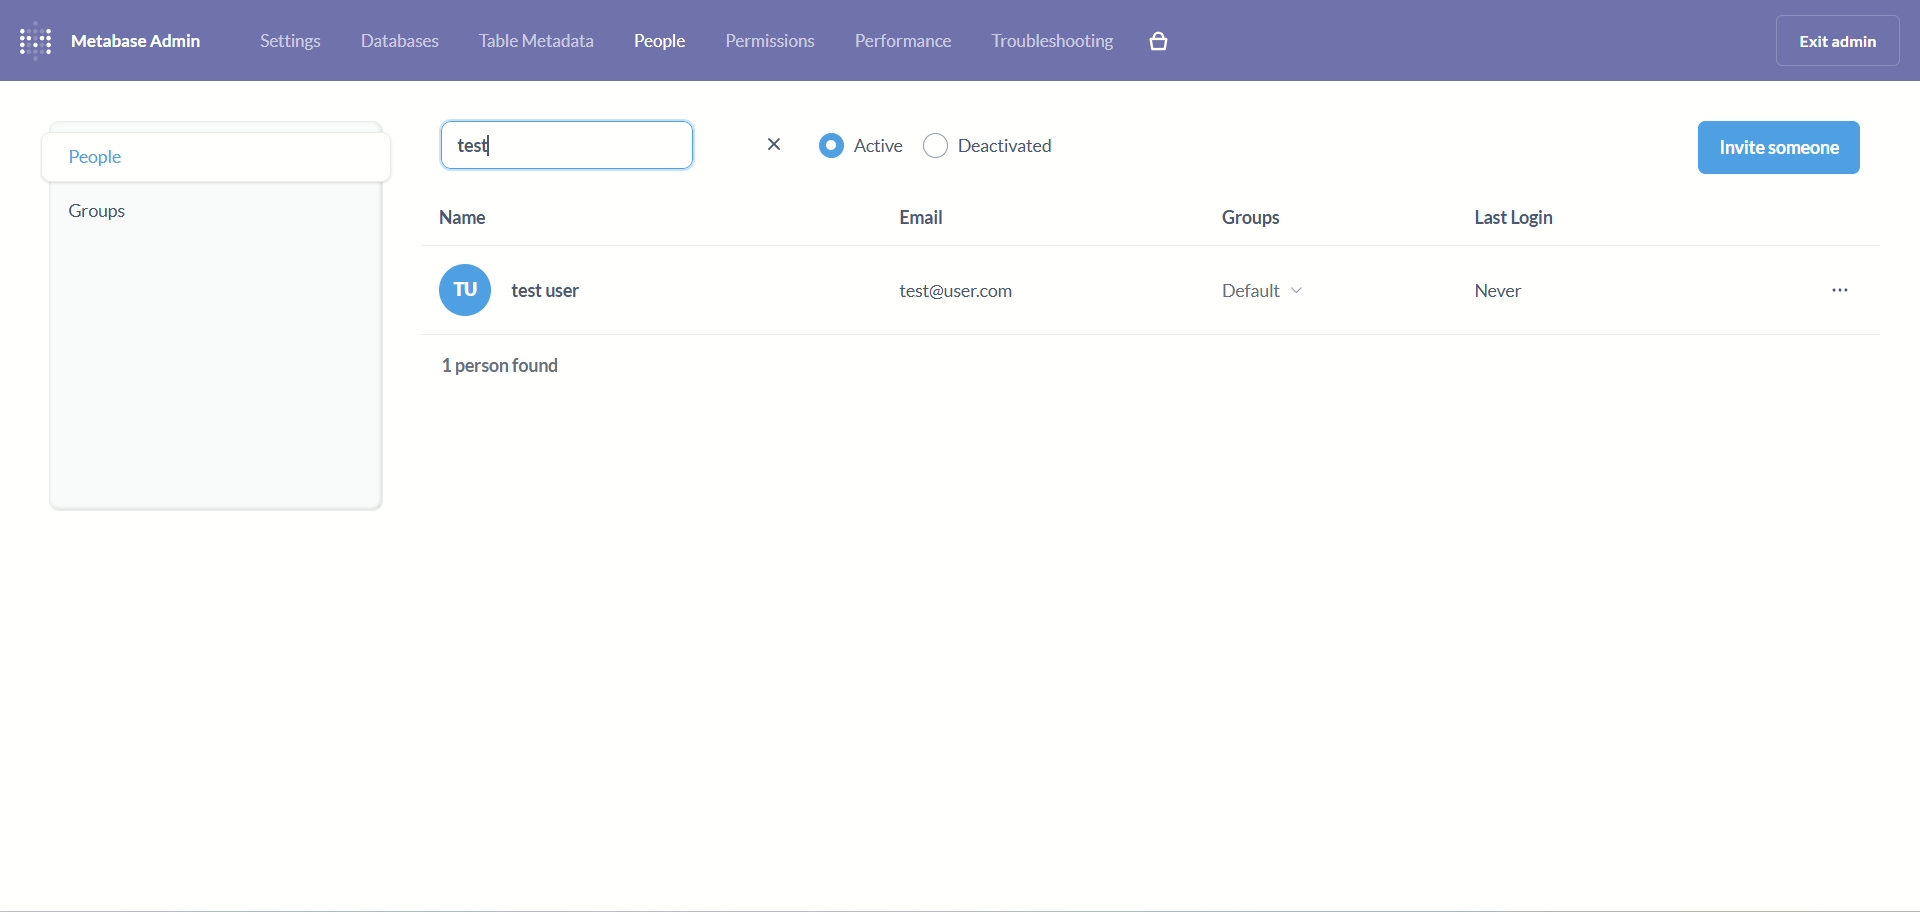 The height and width of the screenshot is (912, 1920). What do you see at coordinates (1141, 291) in the screenshot?
I see `test user` at bounding box center [1141, 291].